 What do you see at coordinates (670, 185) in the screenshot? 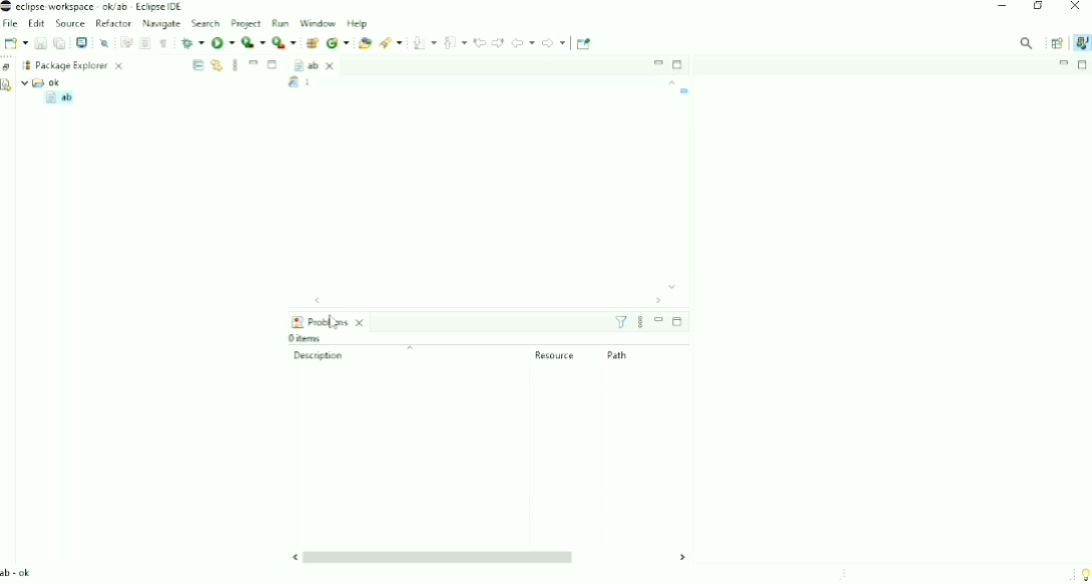
I see `Vertical scrollbar` at bounding box center [670, 185].